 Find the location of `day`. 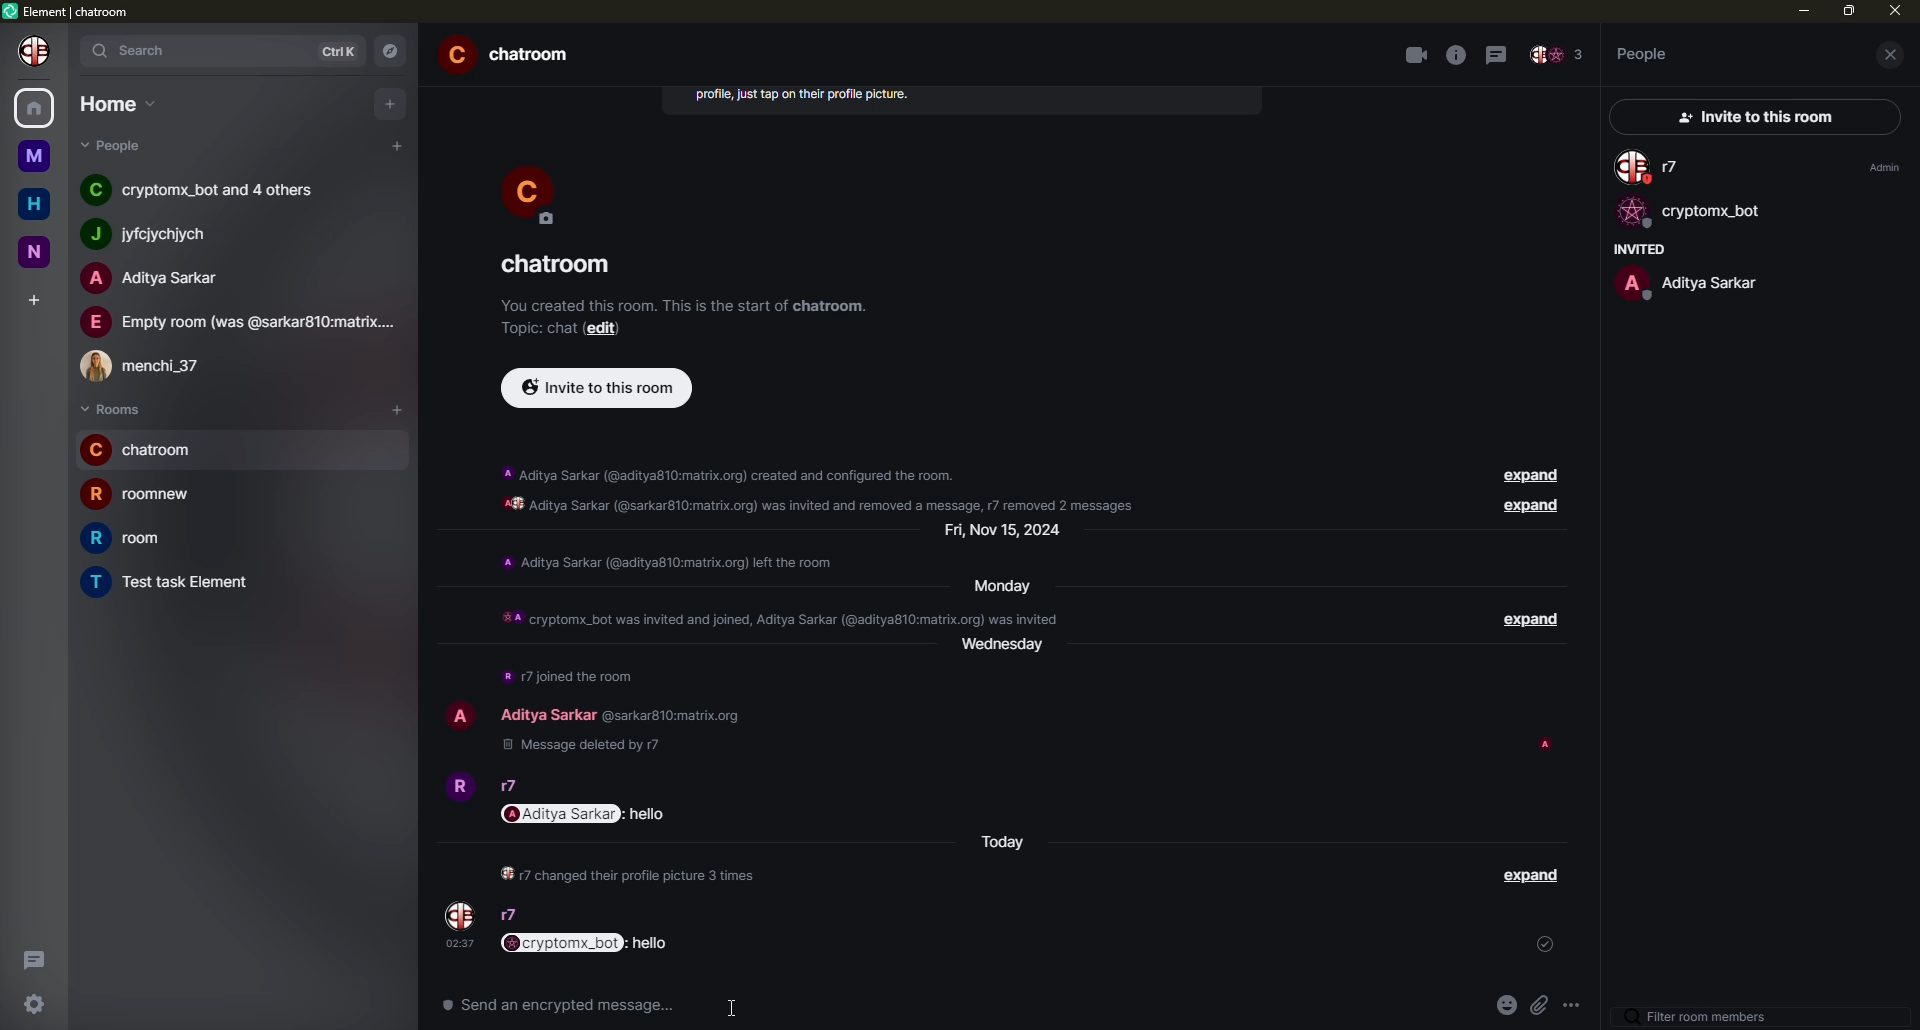

day is located at coordinates (1005, 649).